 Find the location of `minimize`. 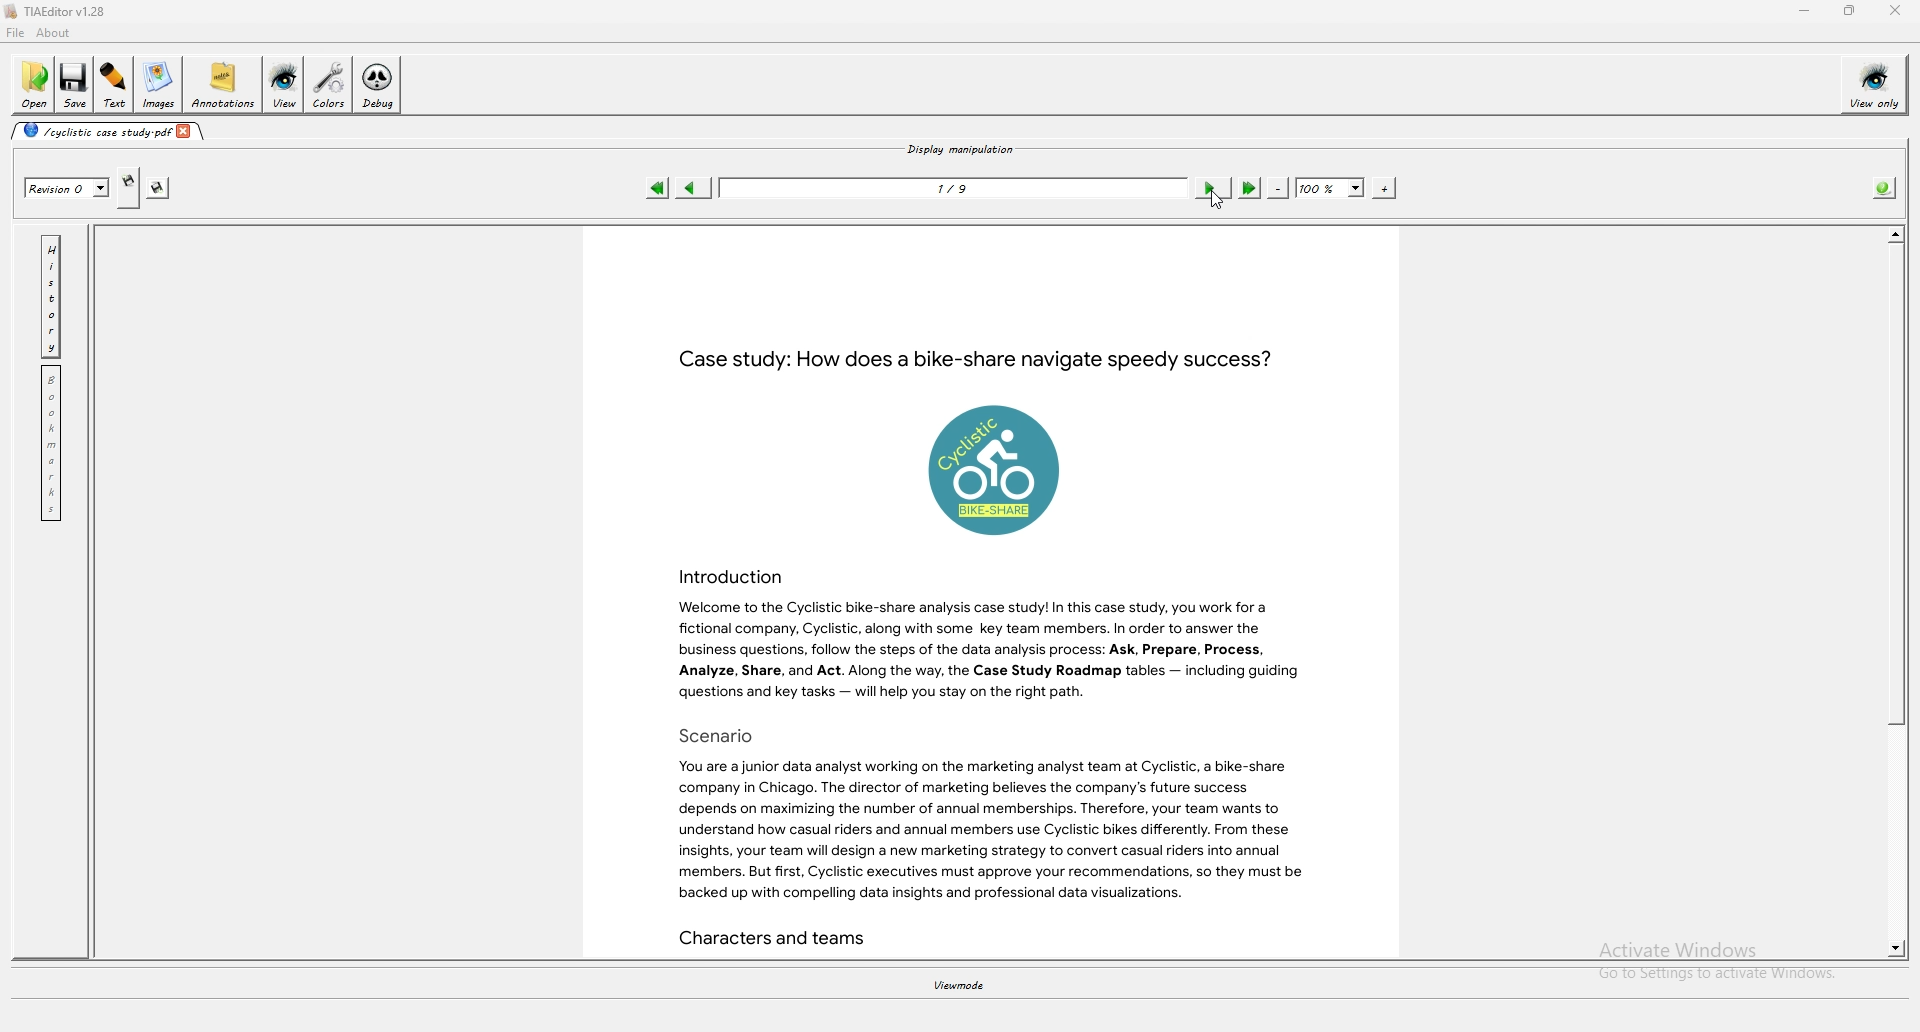

minimize is located at coordinates (1804, 11).